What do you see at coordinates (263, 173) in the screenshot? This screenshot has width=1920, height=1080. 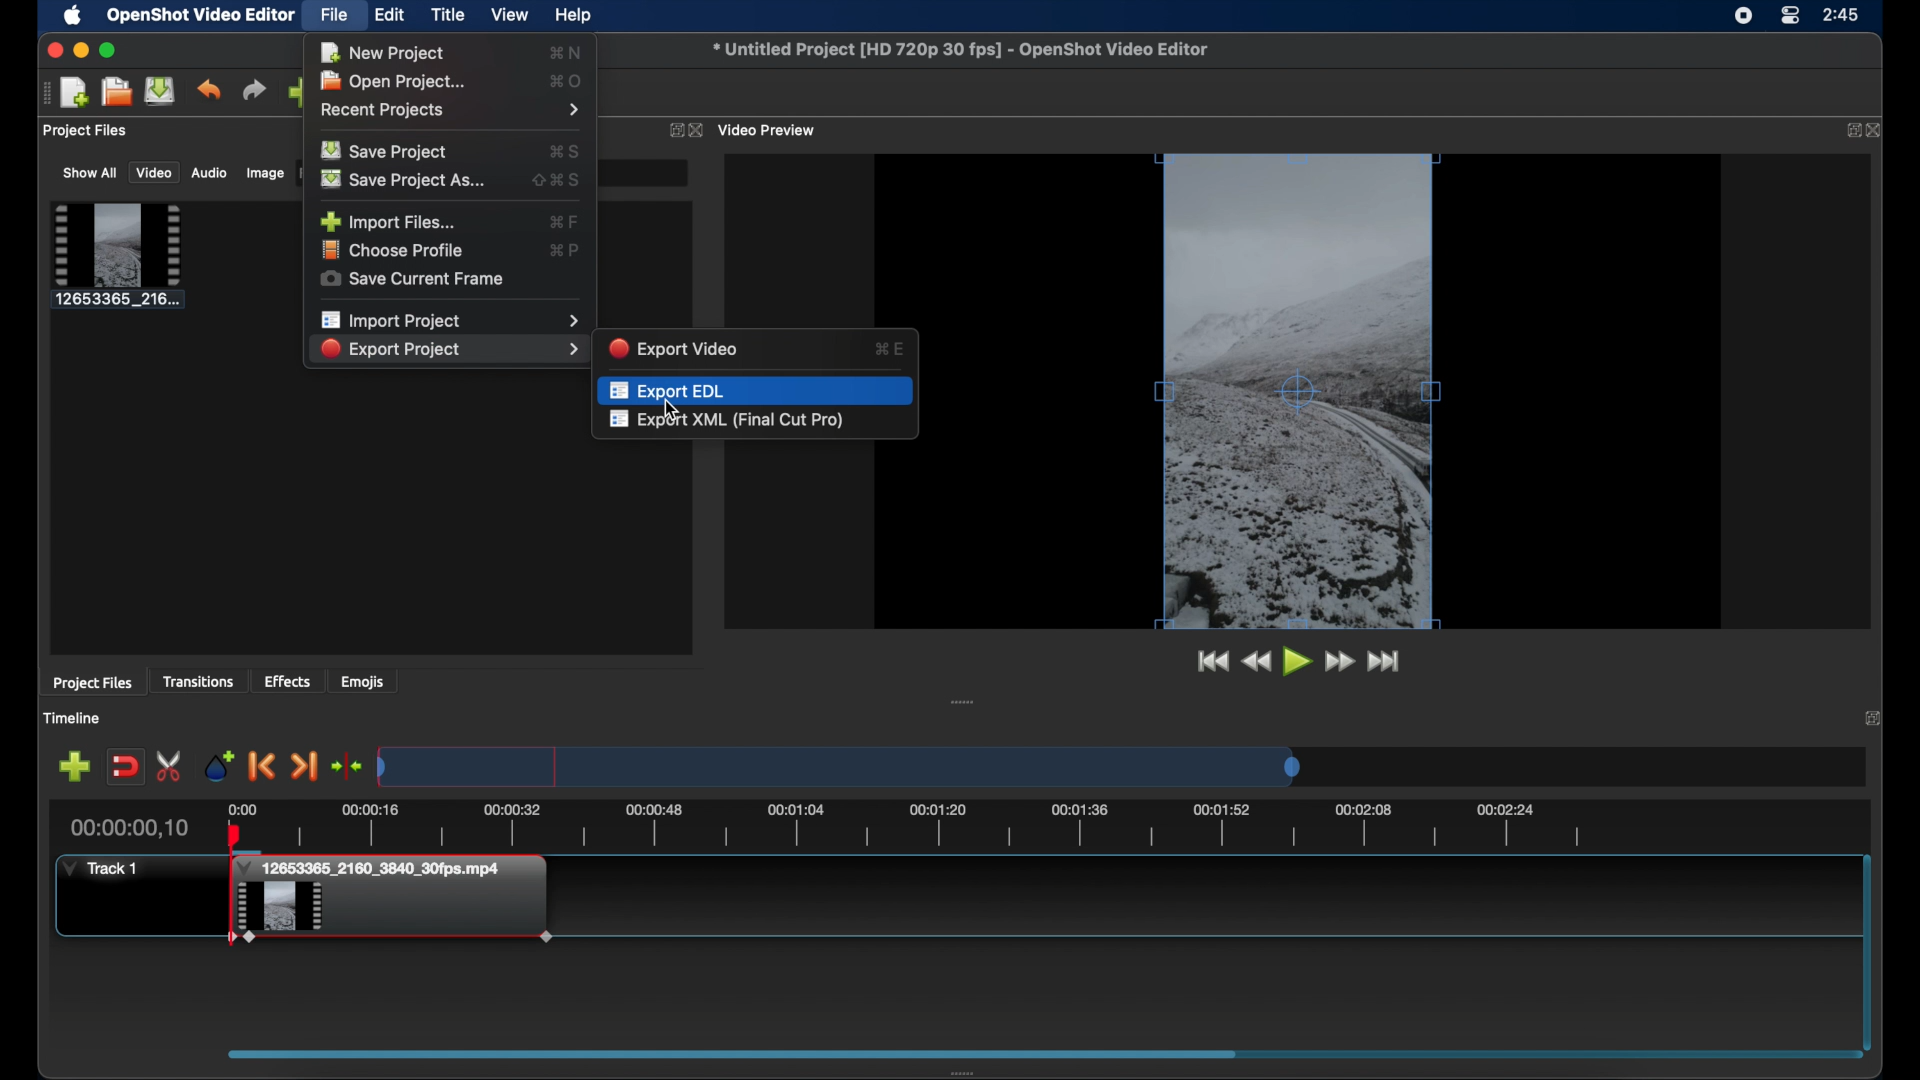 I see `image` at bounding box center [263, 173].